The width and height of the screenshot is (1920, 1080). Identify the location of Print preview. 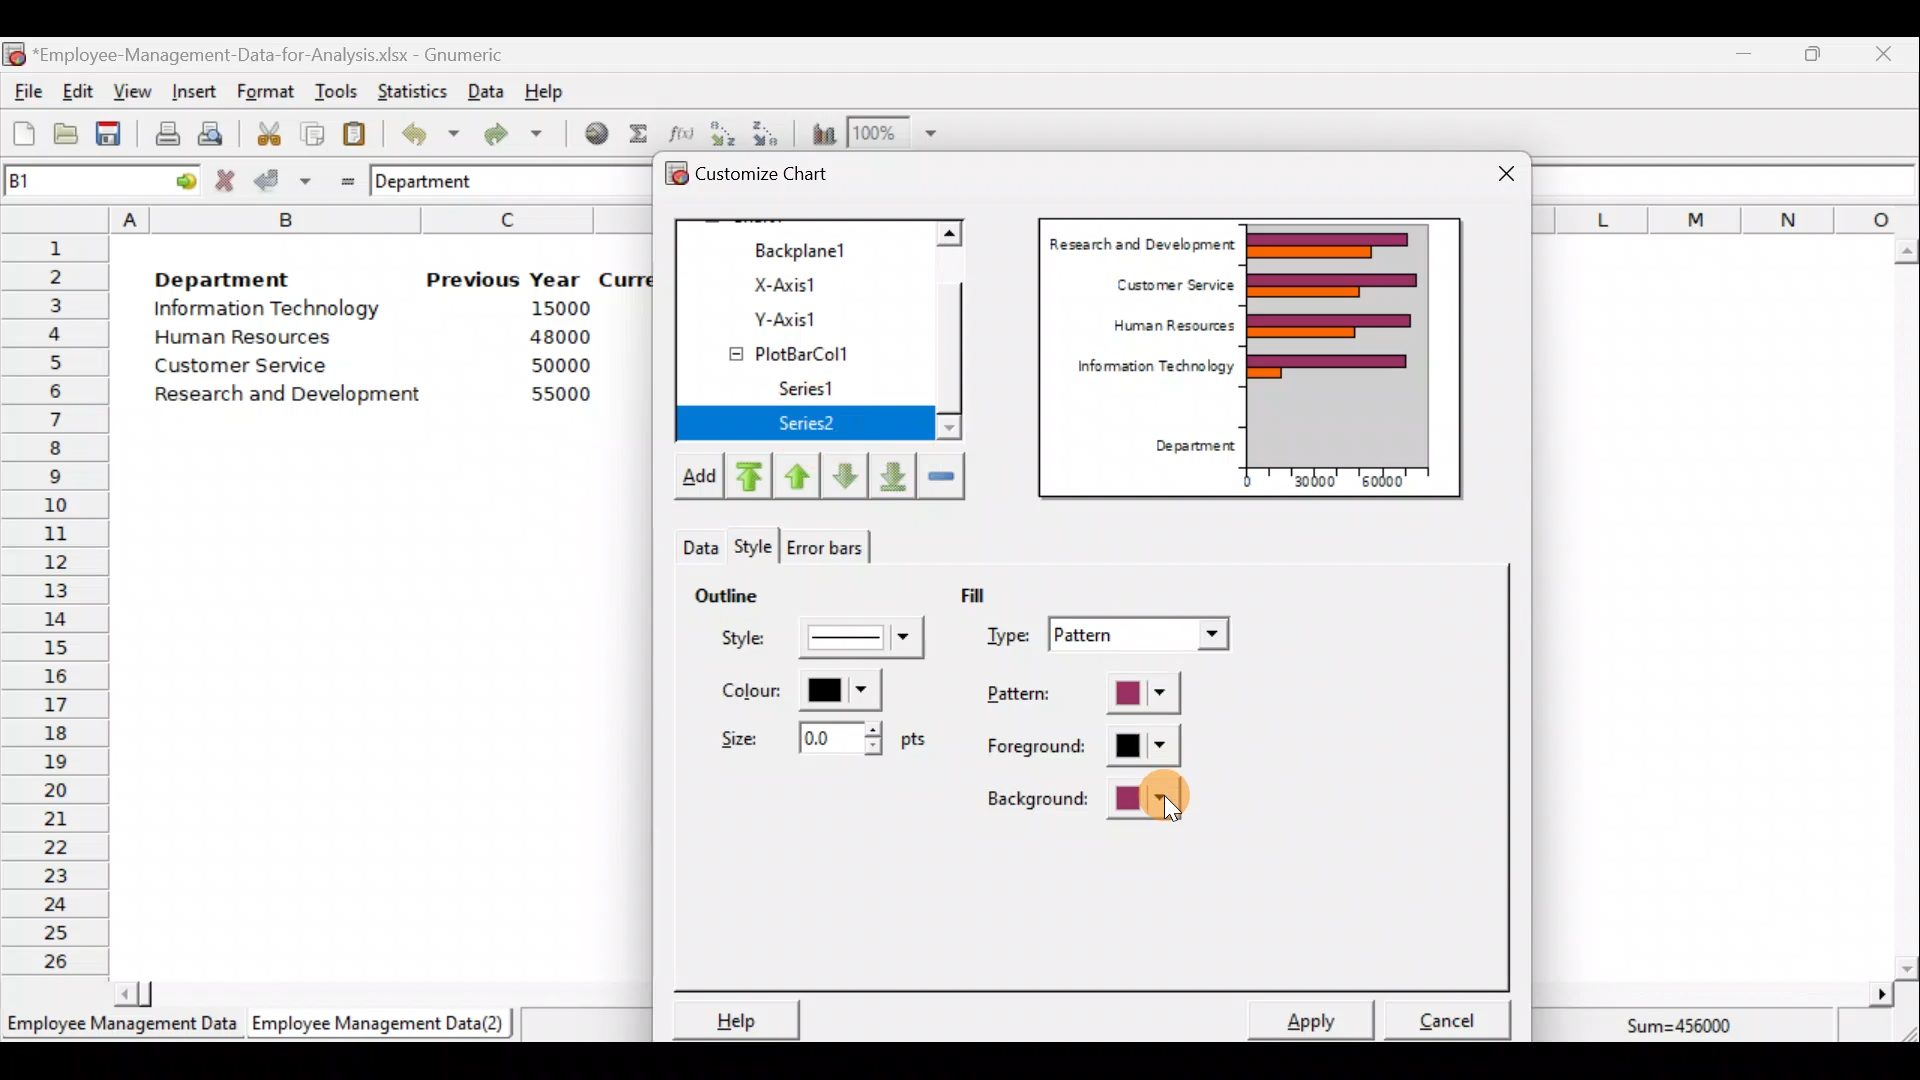
(210, 131).